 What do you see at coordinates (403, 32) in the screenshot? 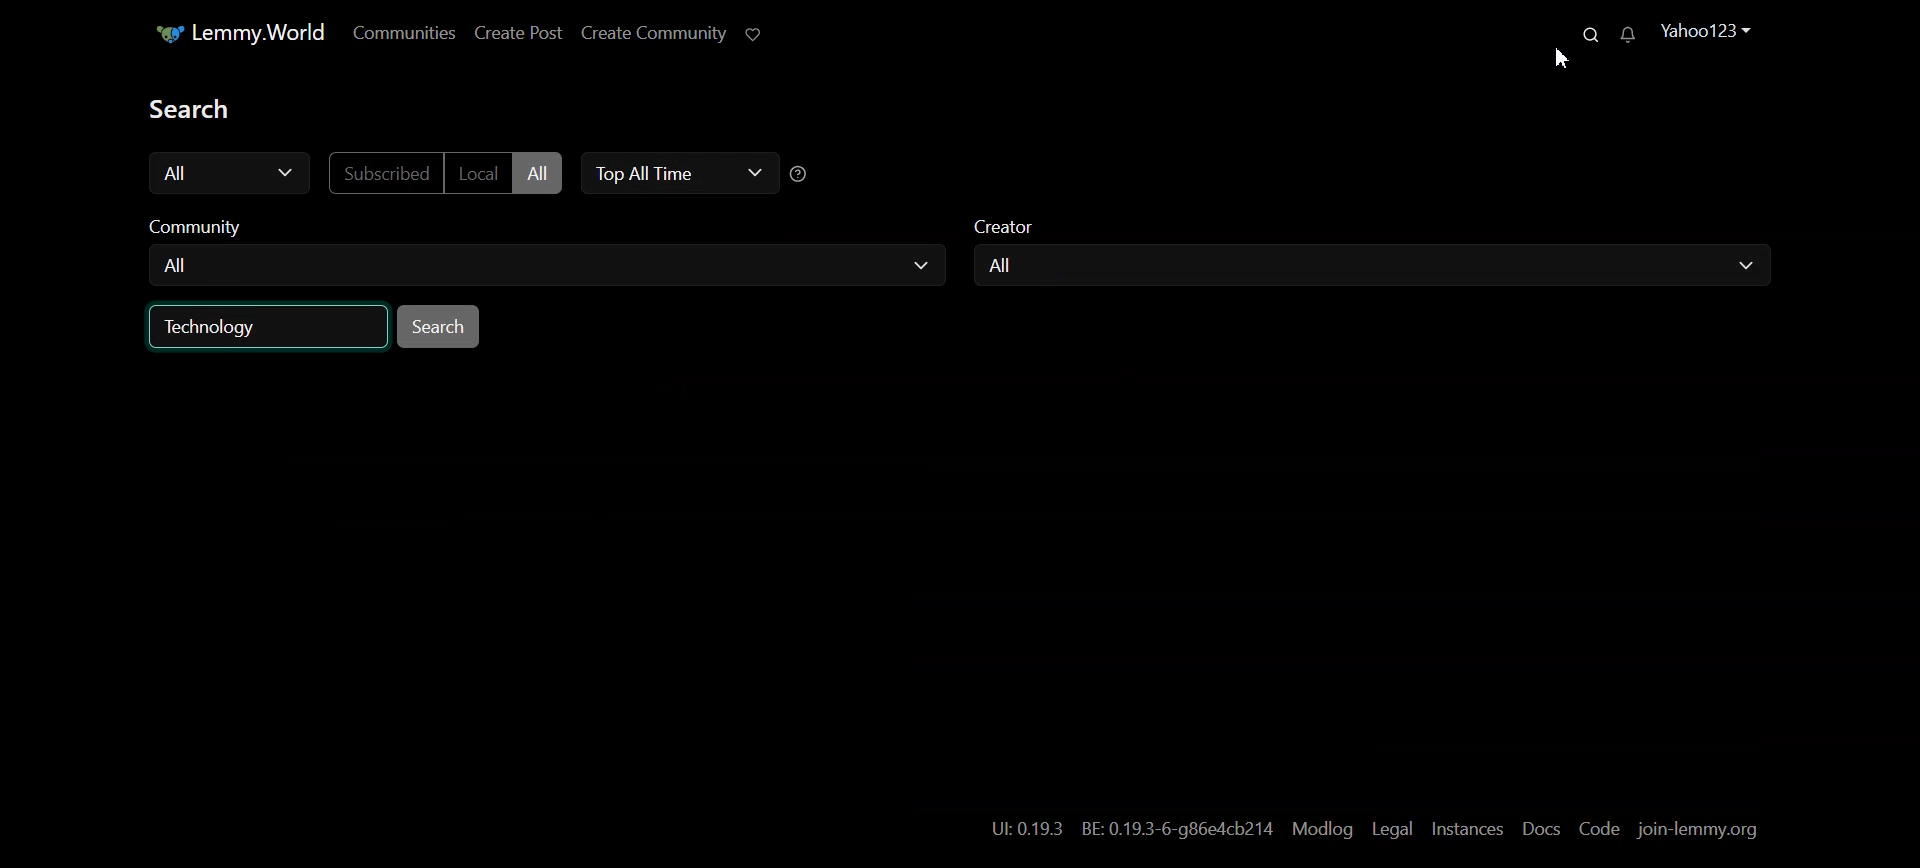
I see `Communities` at bounding box center [403, 32].